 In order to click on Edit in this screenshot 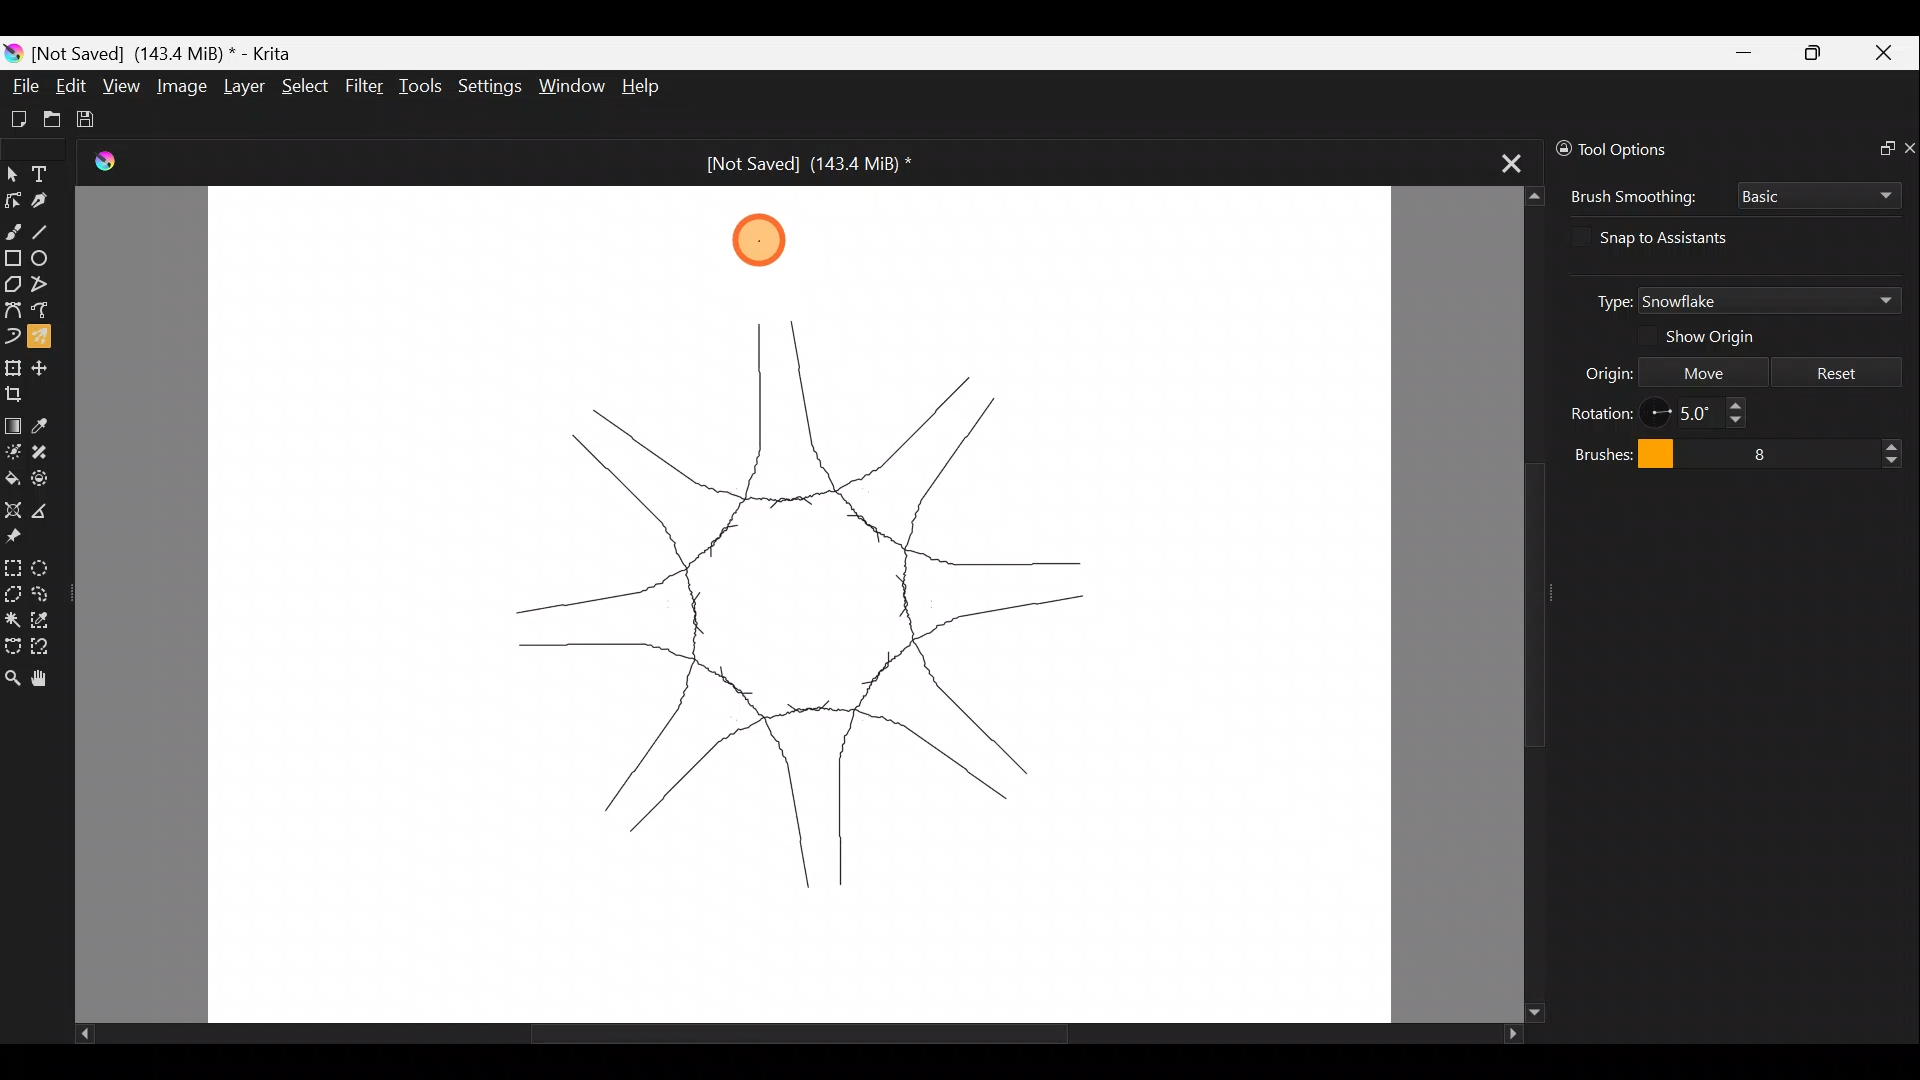, I will do `click(71, 87)`.